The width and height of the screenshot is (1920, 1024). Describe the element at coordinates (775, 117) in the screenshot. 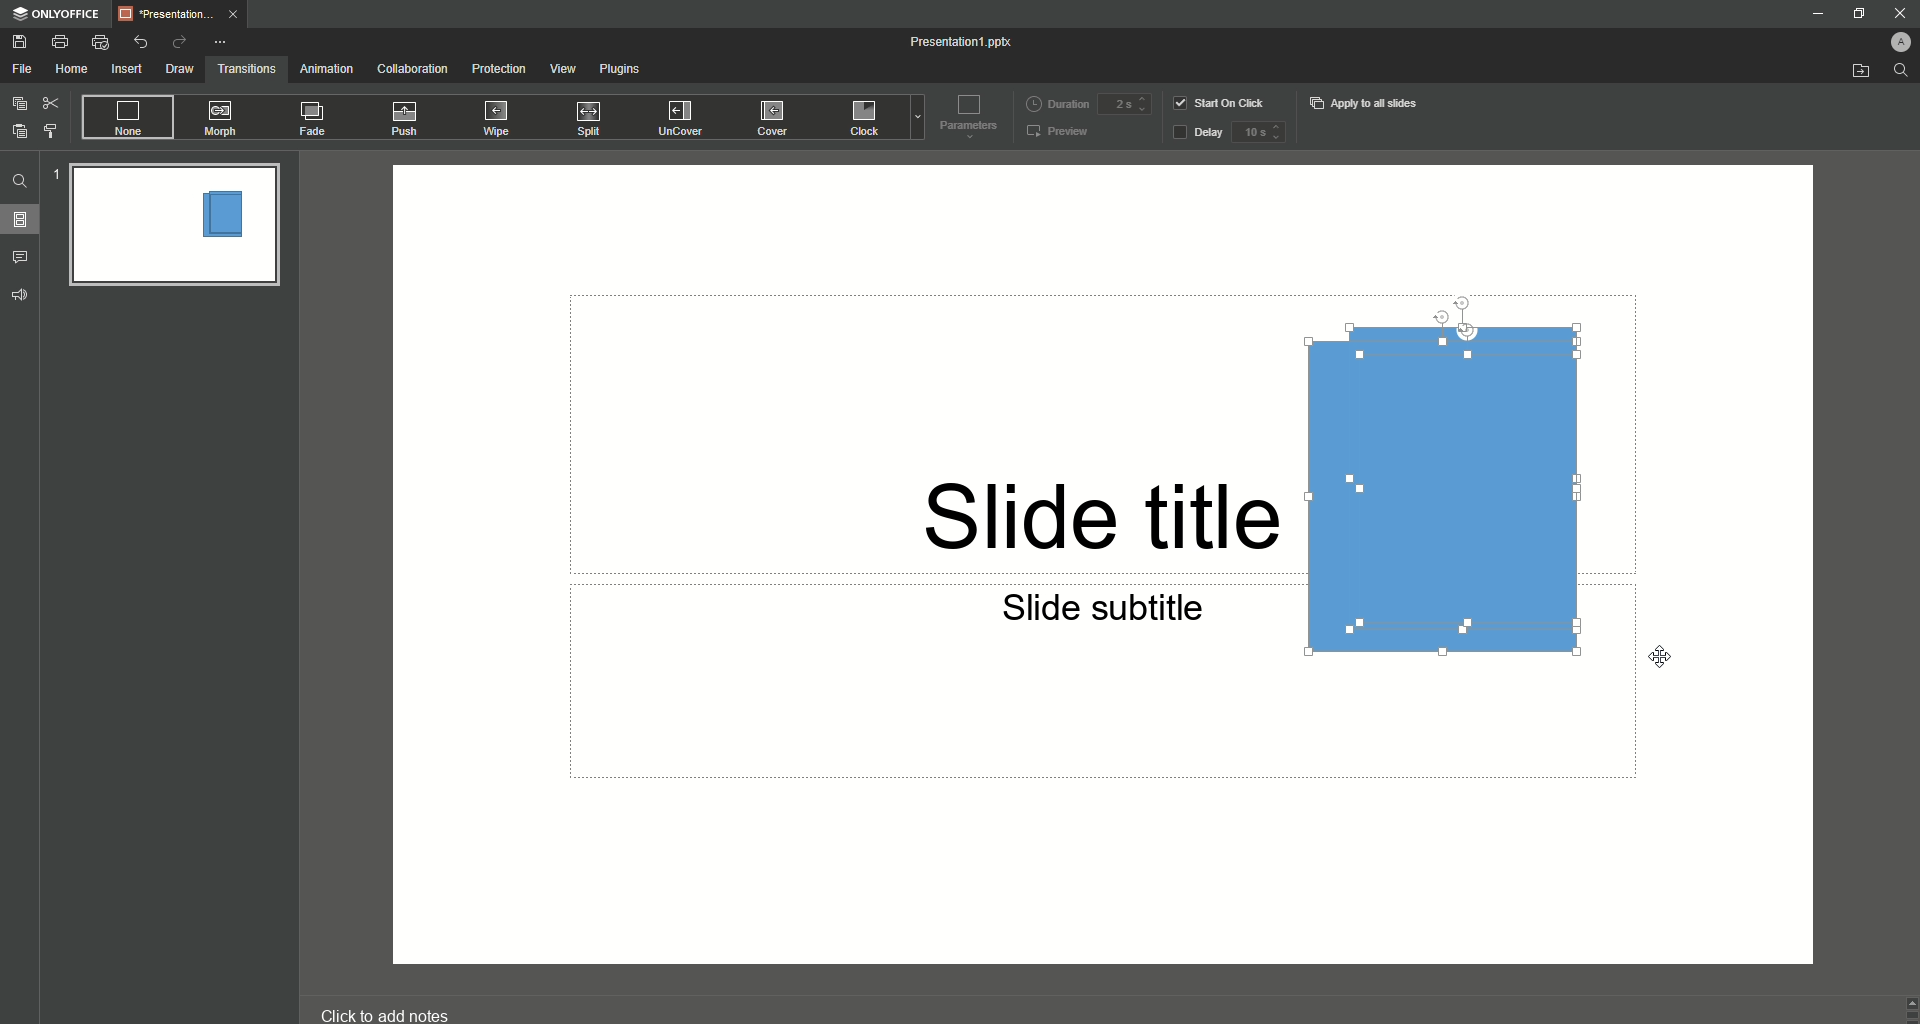

I see `Cover` at that location.